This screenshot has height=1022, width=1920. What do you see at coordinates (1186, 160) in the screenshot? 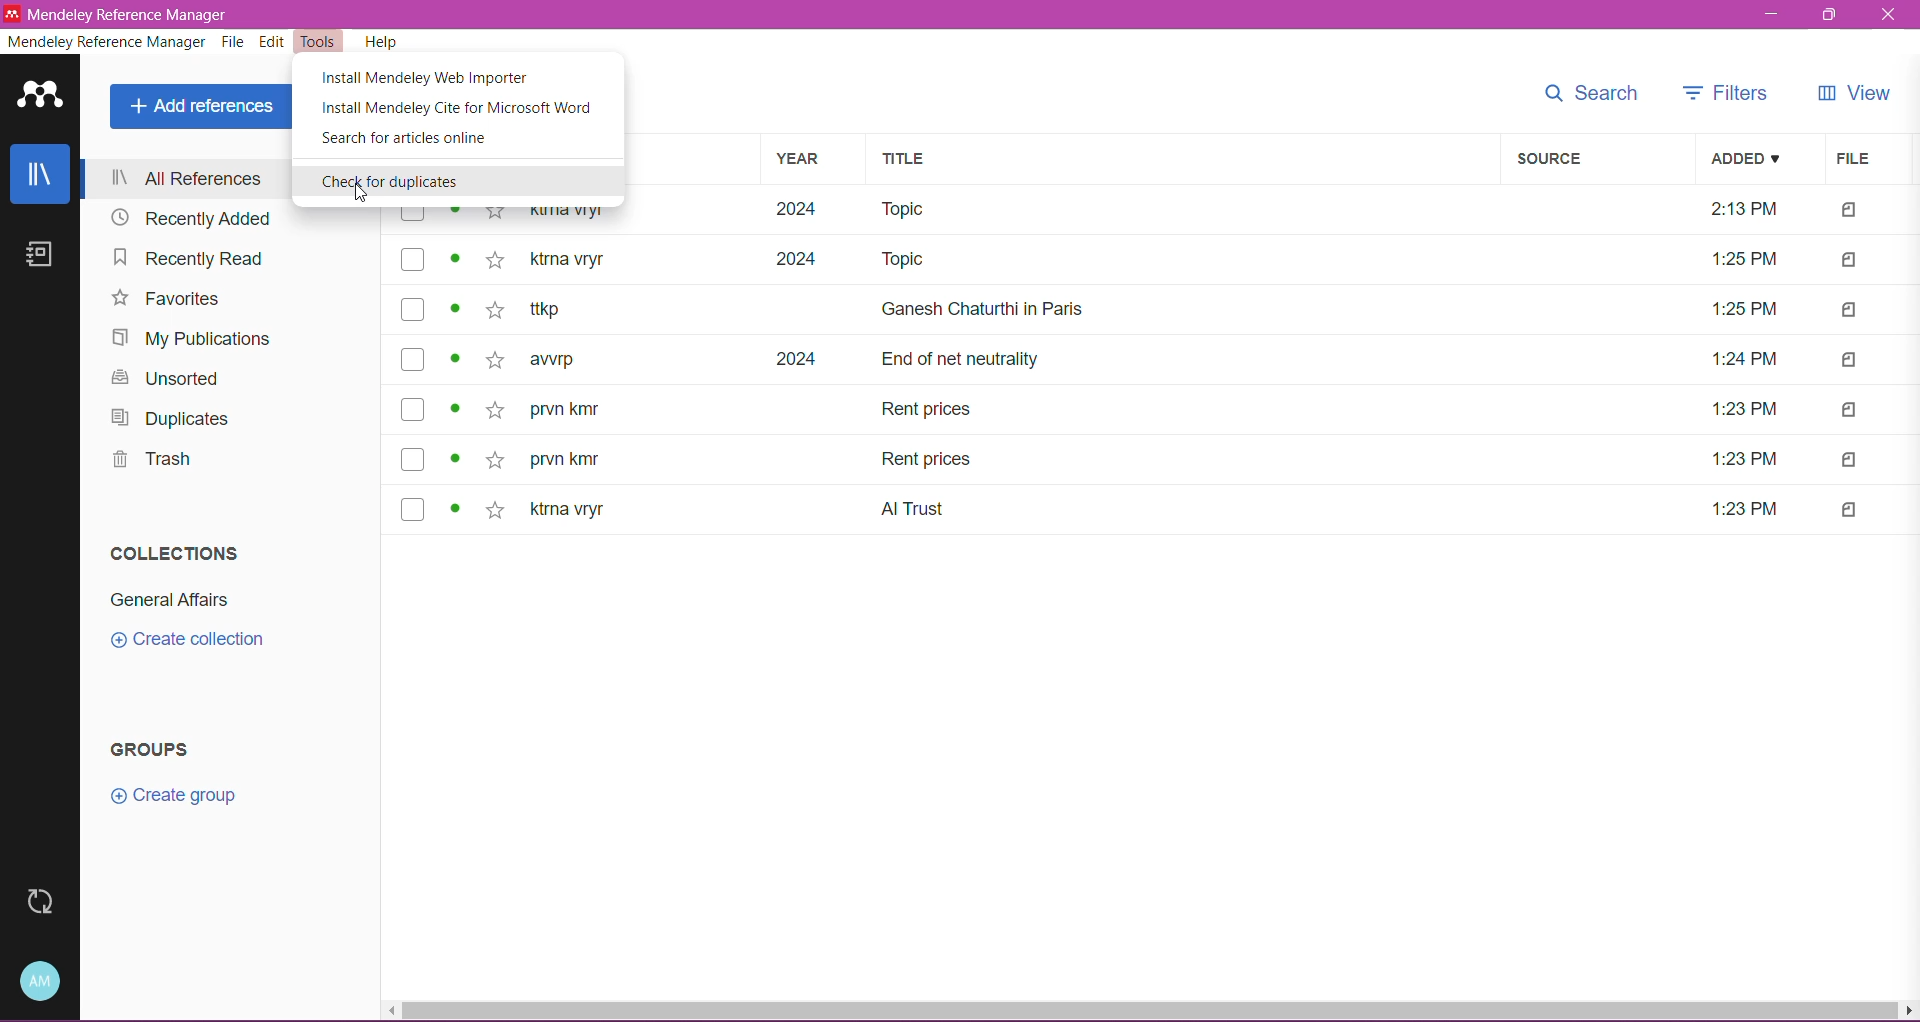
I see `Title` at bounding box center [1186, 160].